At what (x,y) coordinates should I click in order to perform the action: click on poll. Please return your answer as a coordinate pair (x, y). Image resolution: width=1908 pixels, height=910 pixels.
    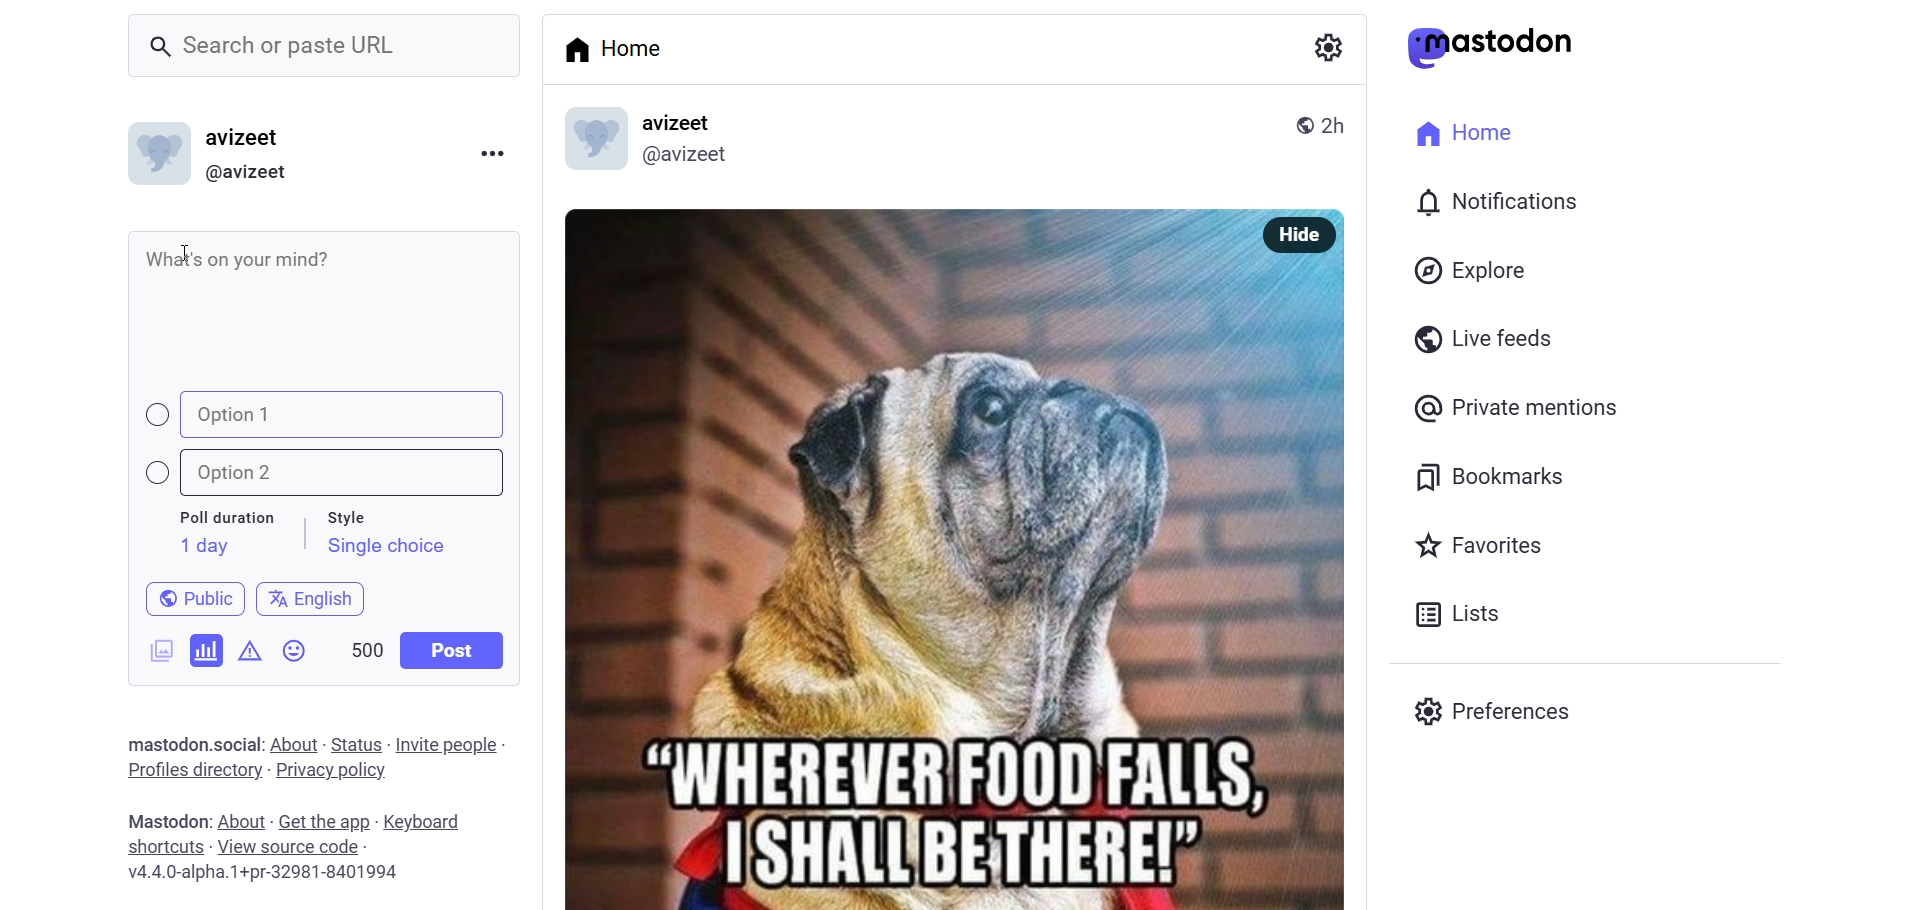
    Looking at the image, I should click on (207, 649).